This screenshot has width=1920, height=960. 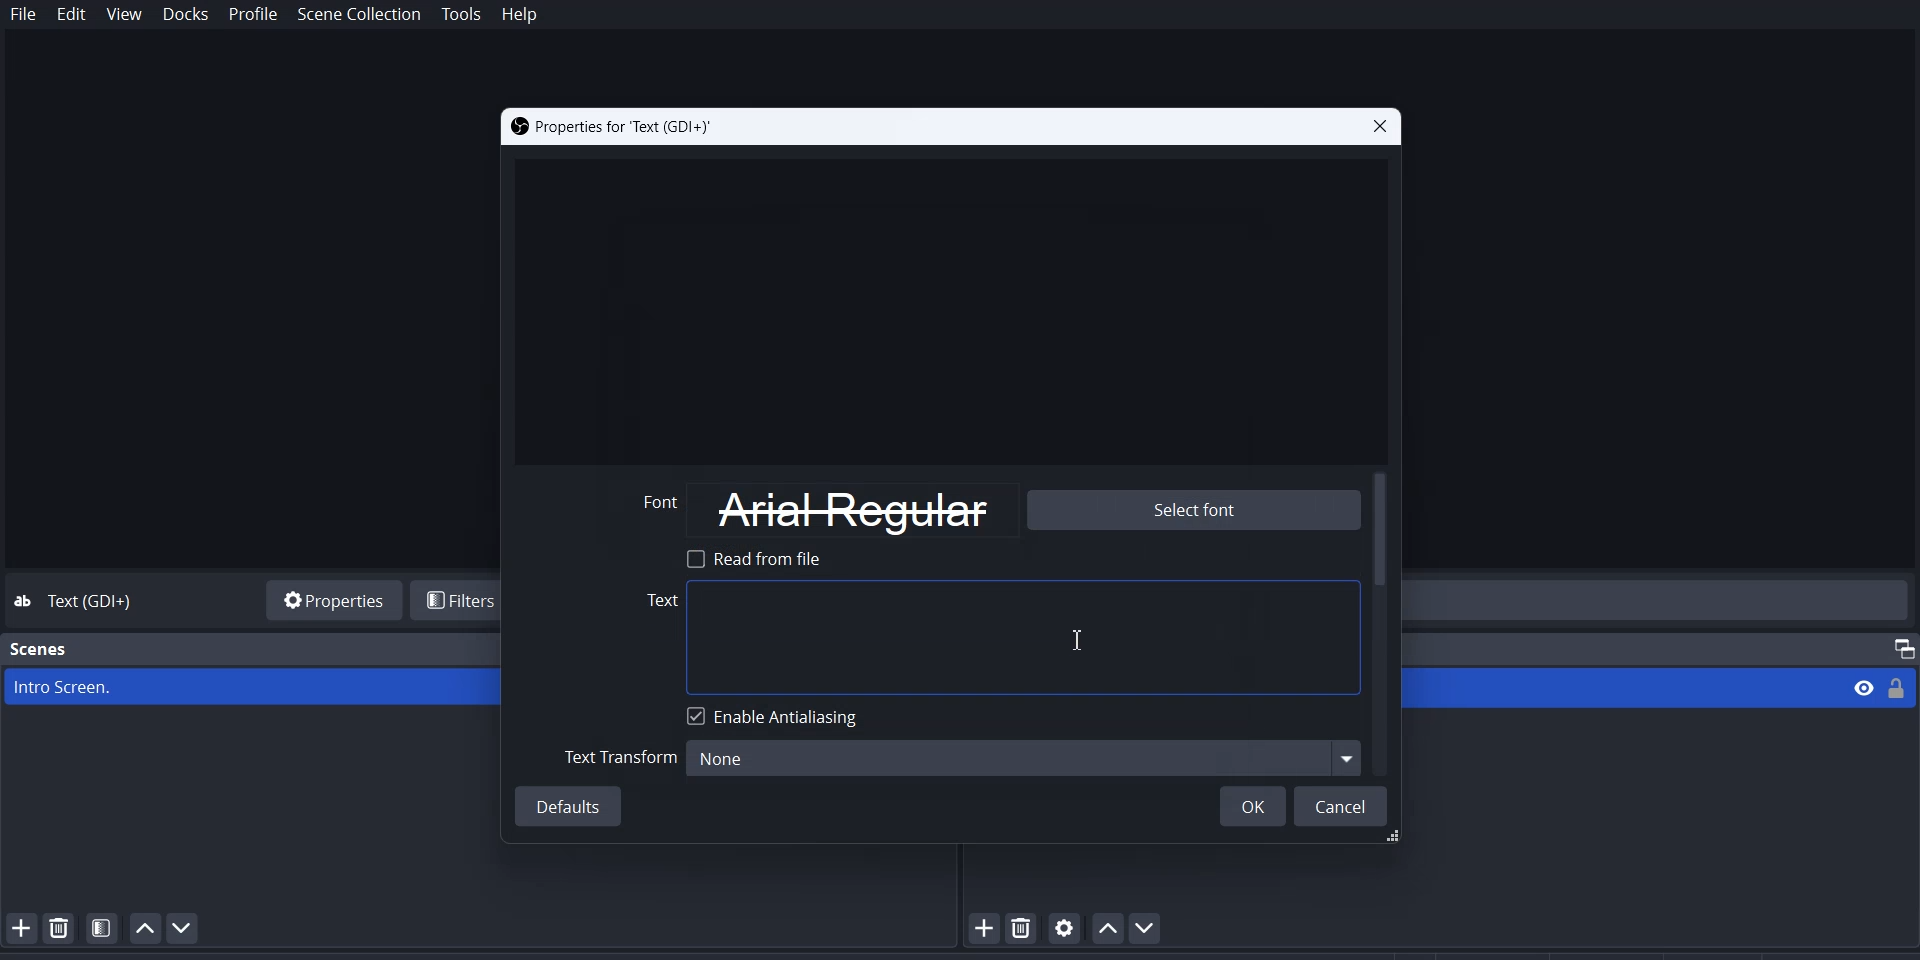 What do you see at coordinates (96, 602) in the screenshot?
I see `Text` at bounding box center [96, 602].